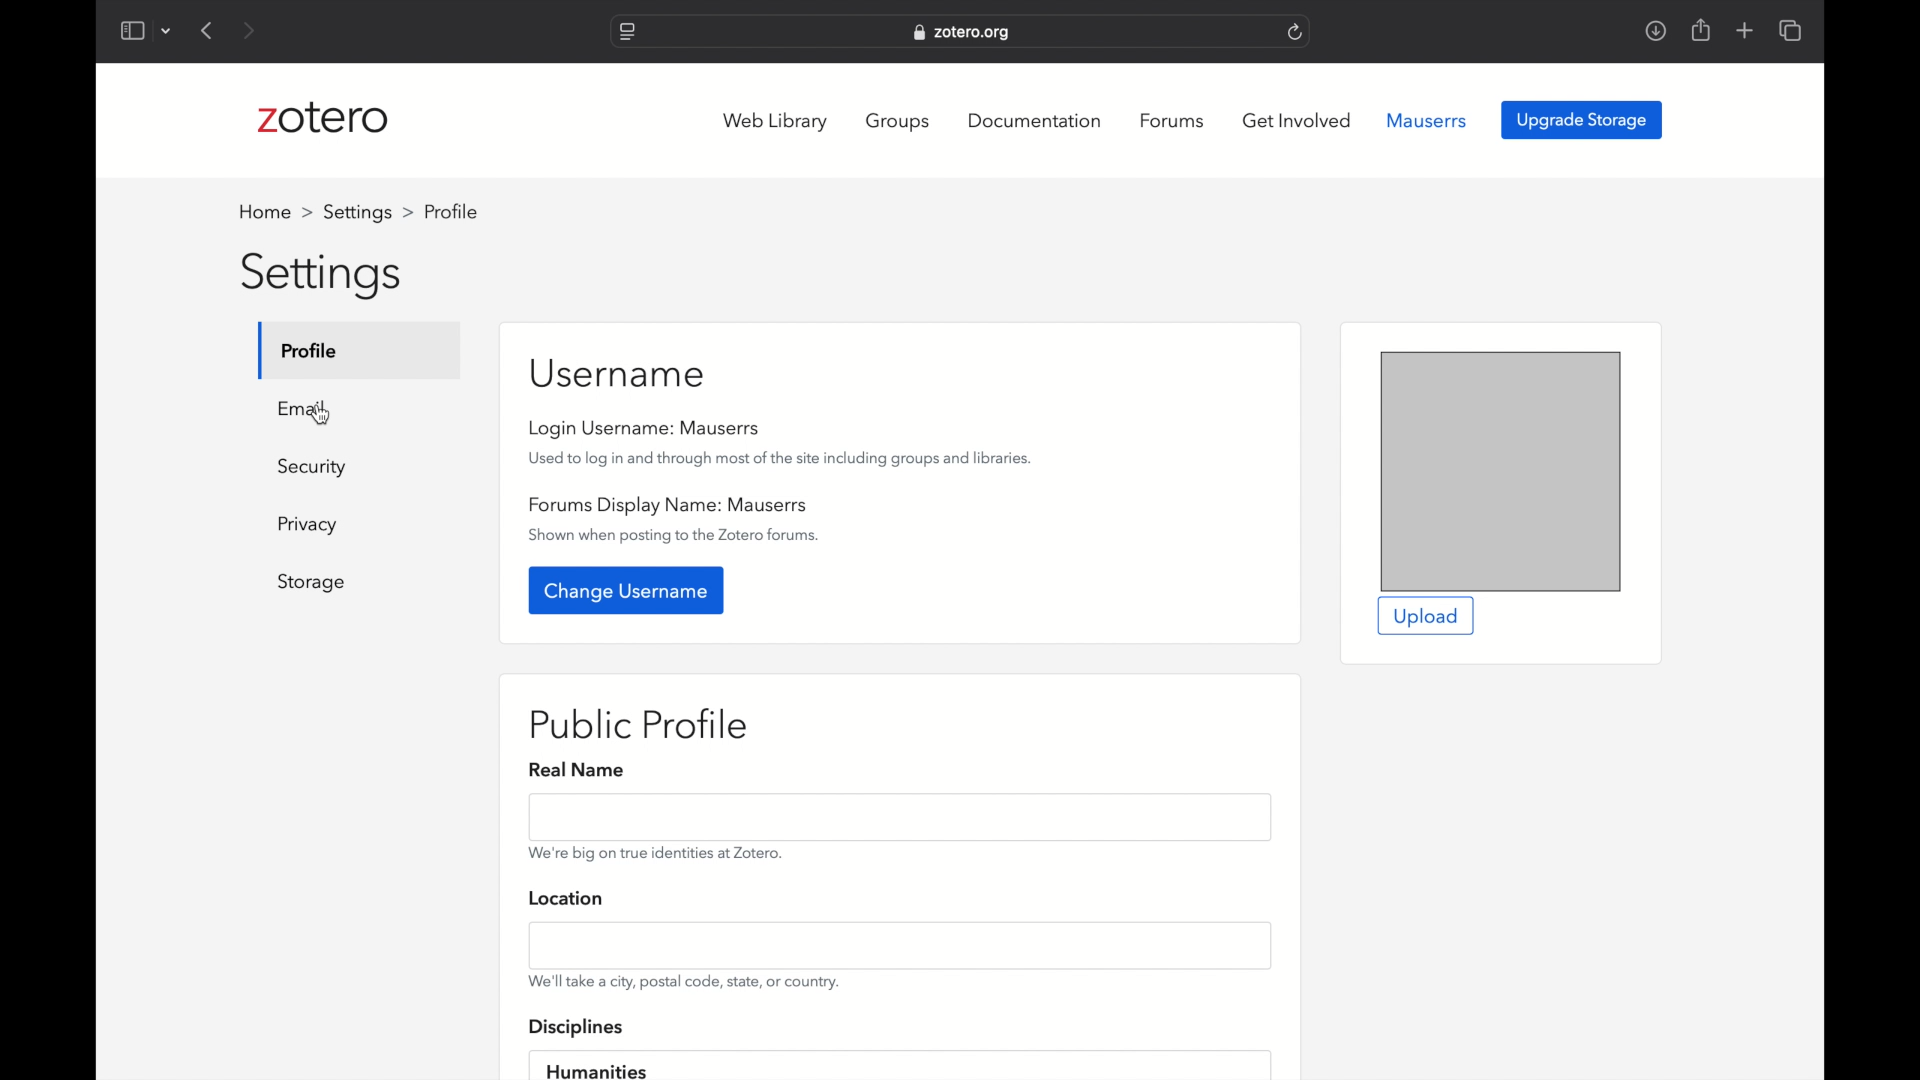 This screenshot has width=1920, height=1080. I want to click on new tab, so click(1745, 31).